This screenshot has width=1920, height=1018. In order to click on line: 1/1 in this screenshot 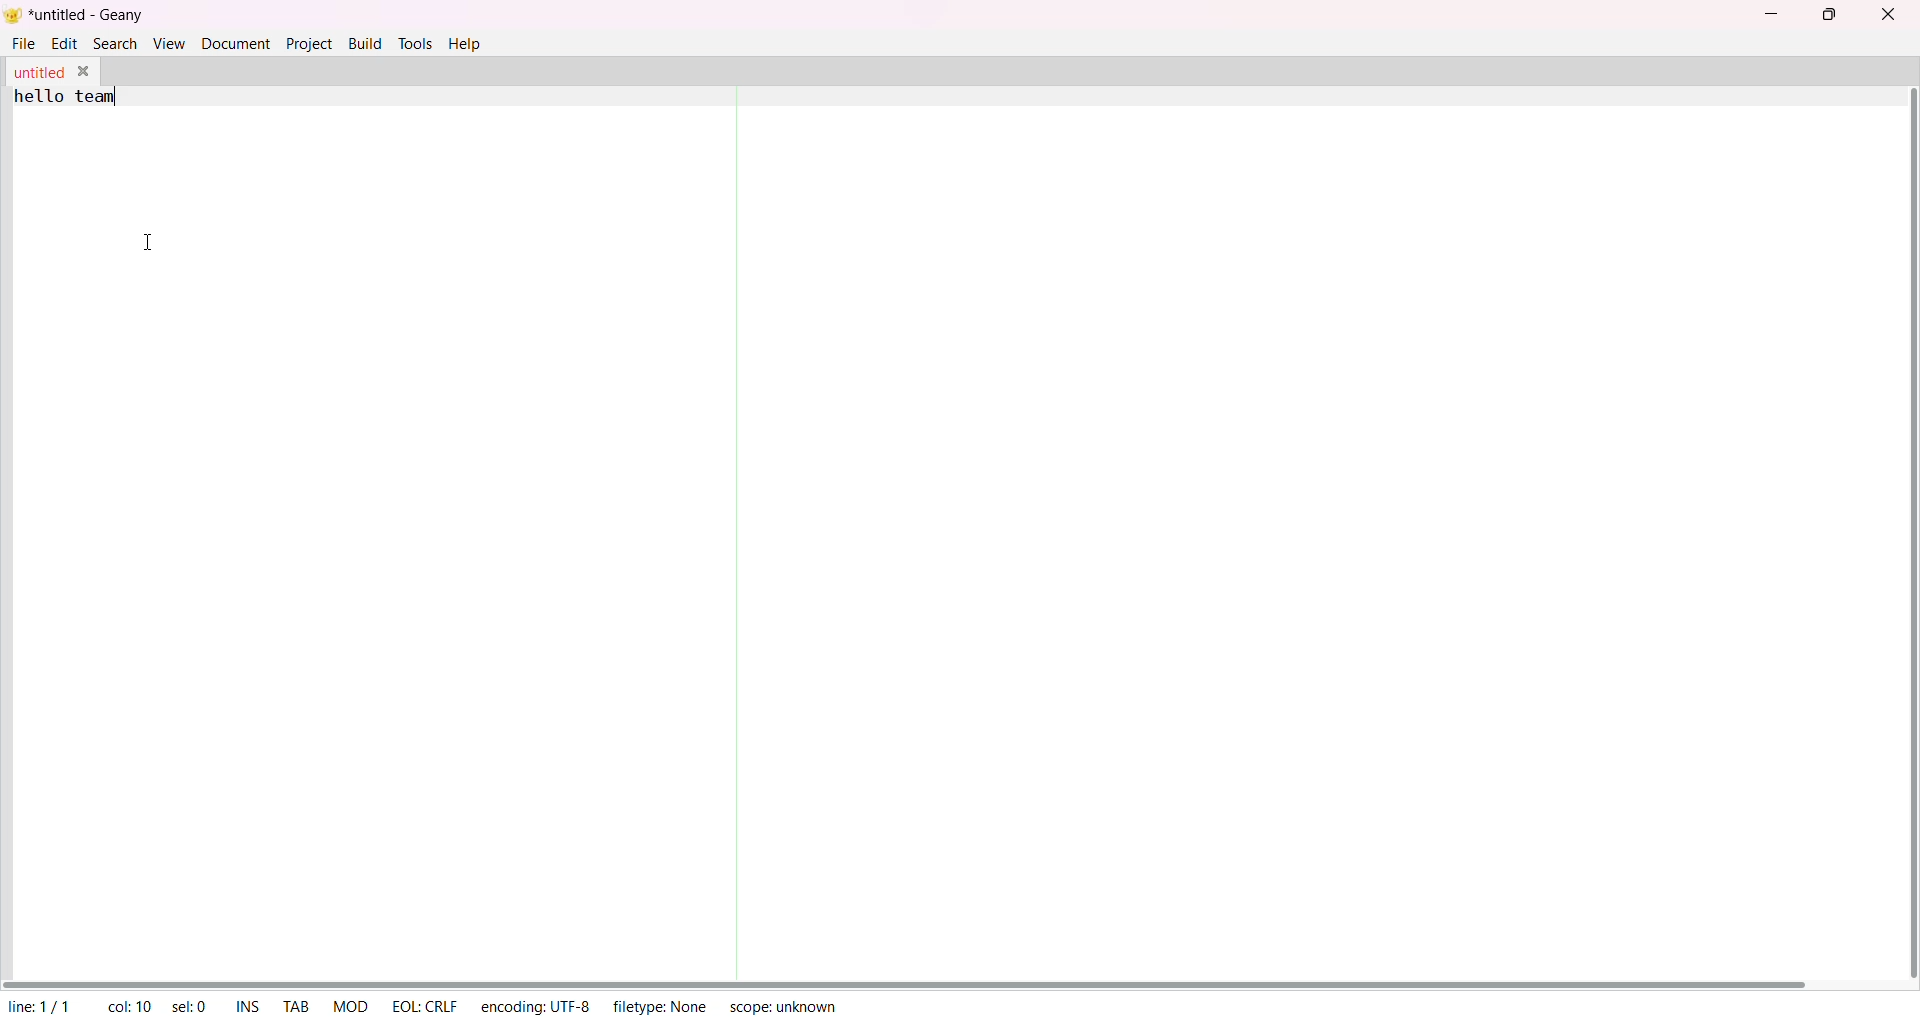, I will do `click(38, 1007)`.